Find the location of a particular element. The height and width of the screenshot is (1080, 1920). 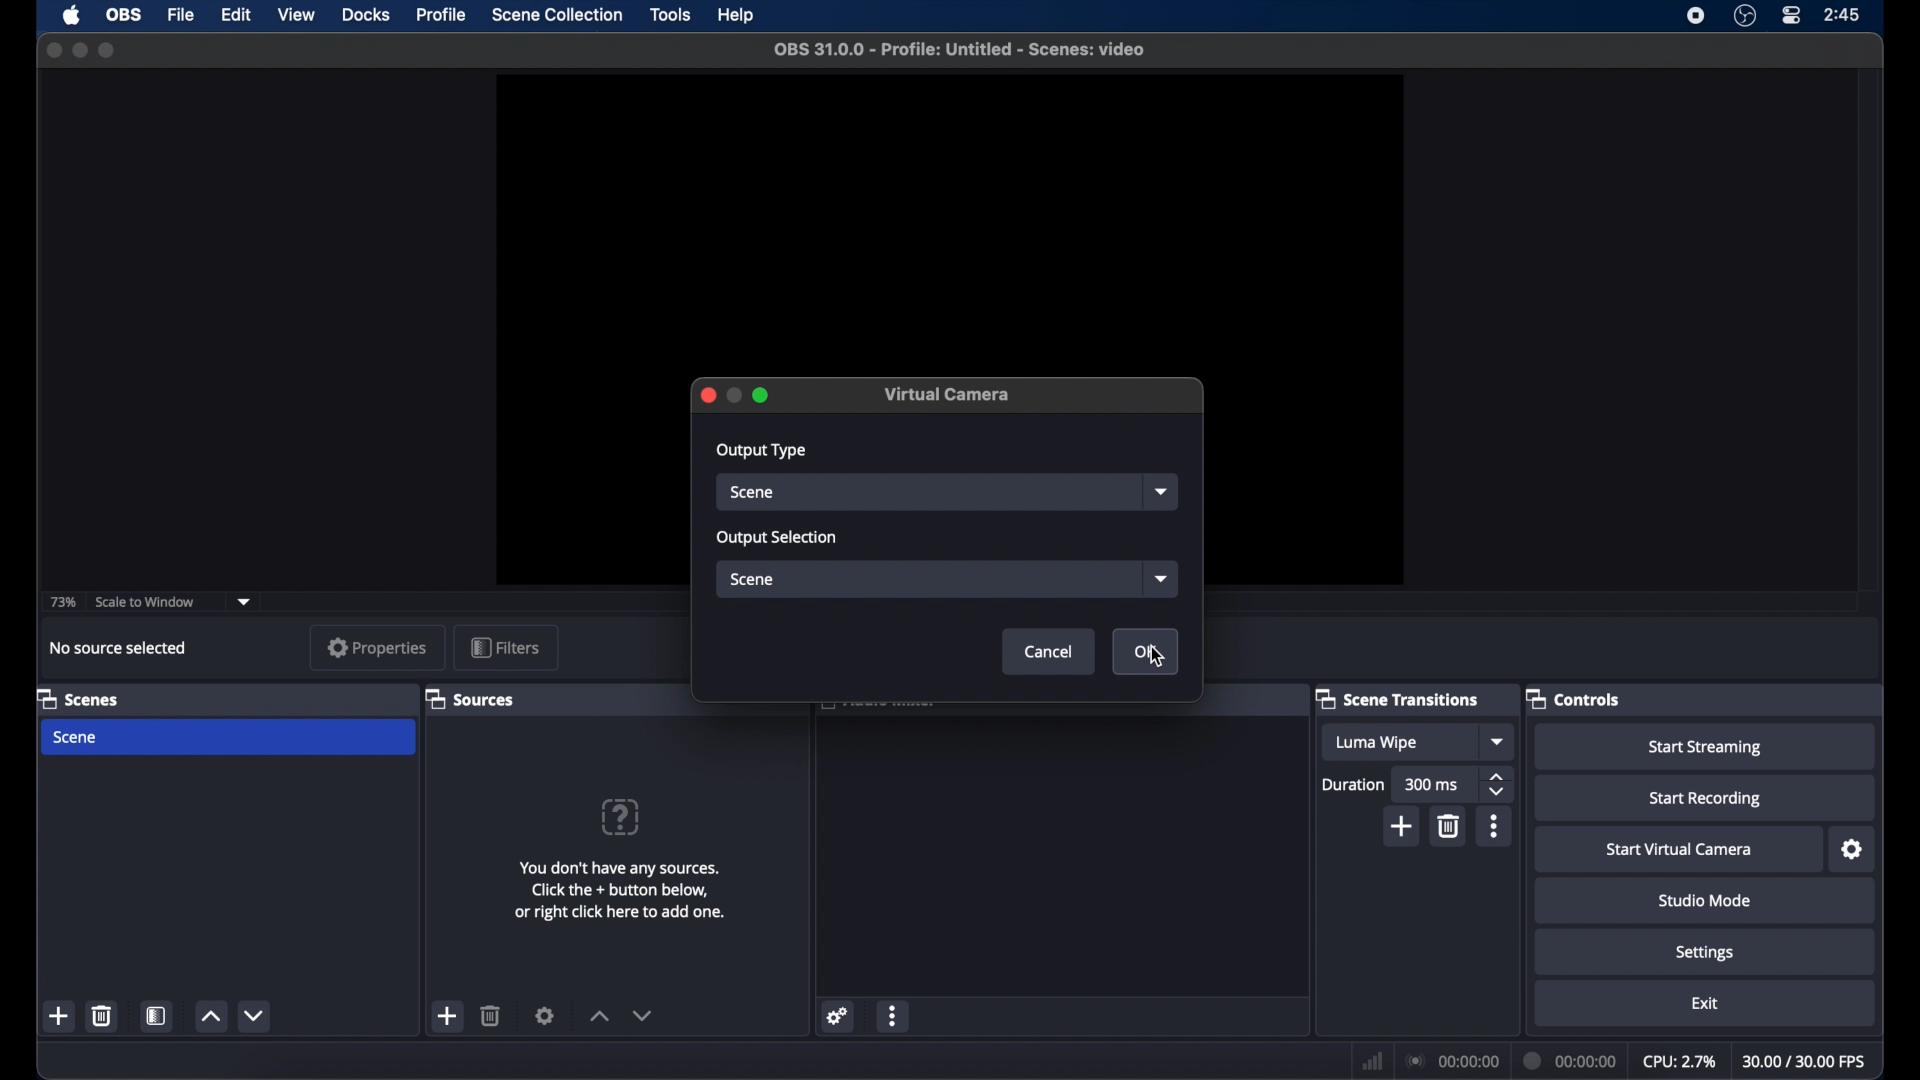

minimize is located at coordinates (80, 51).